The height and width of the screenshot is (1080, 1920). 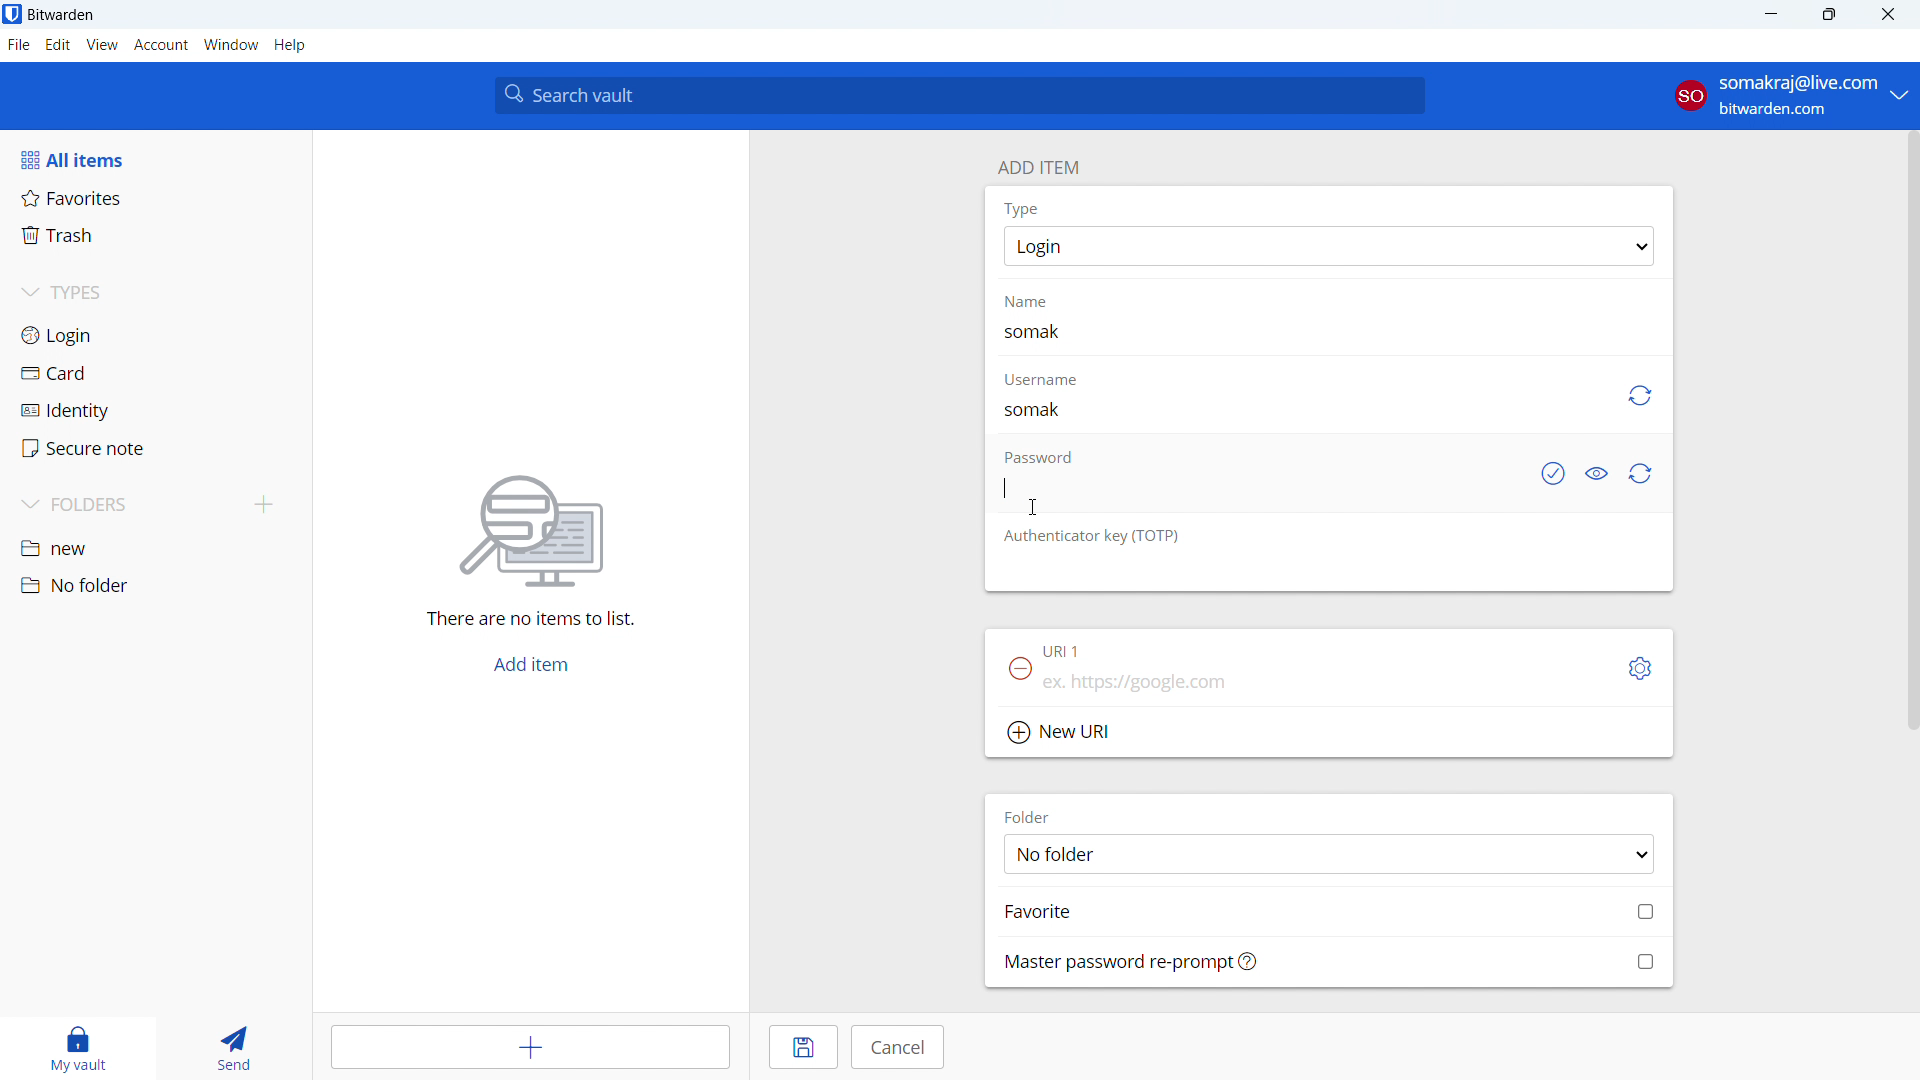 What do you see at coordinates (1004, 486) in the screenshot?
I see `password typing started` at bounding box center [1004, 486].